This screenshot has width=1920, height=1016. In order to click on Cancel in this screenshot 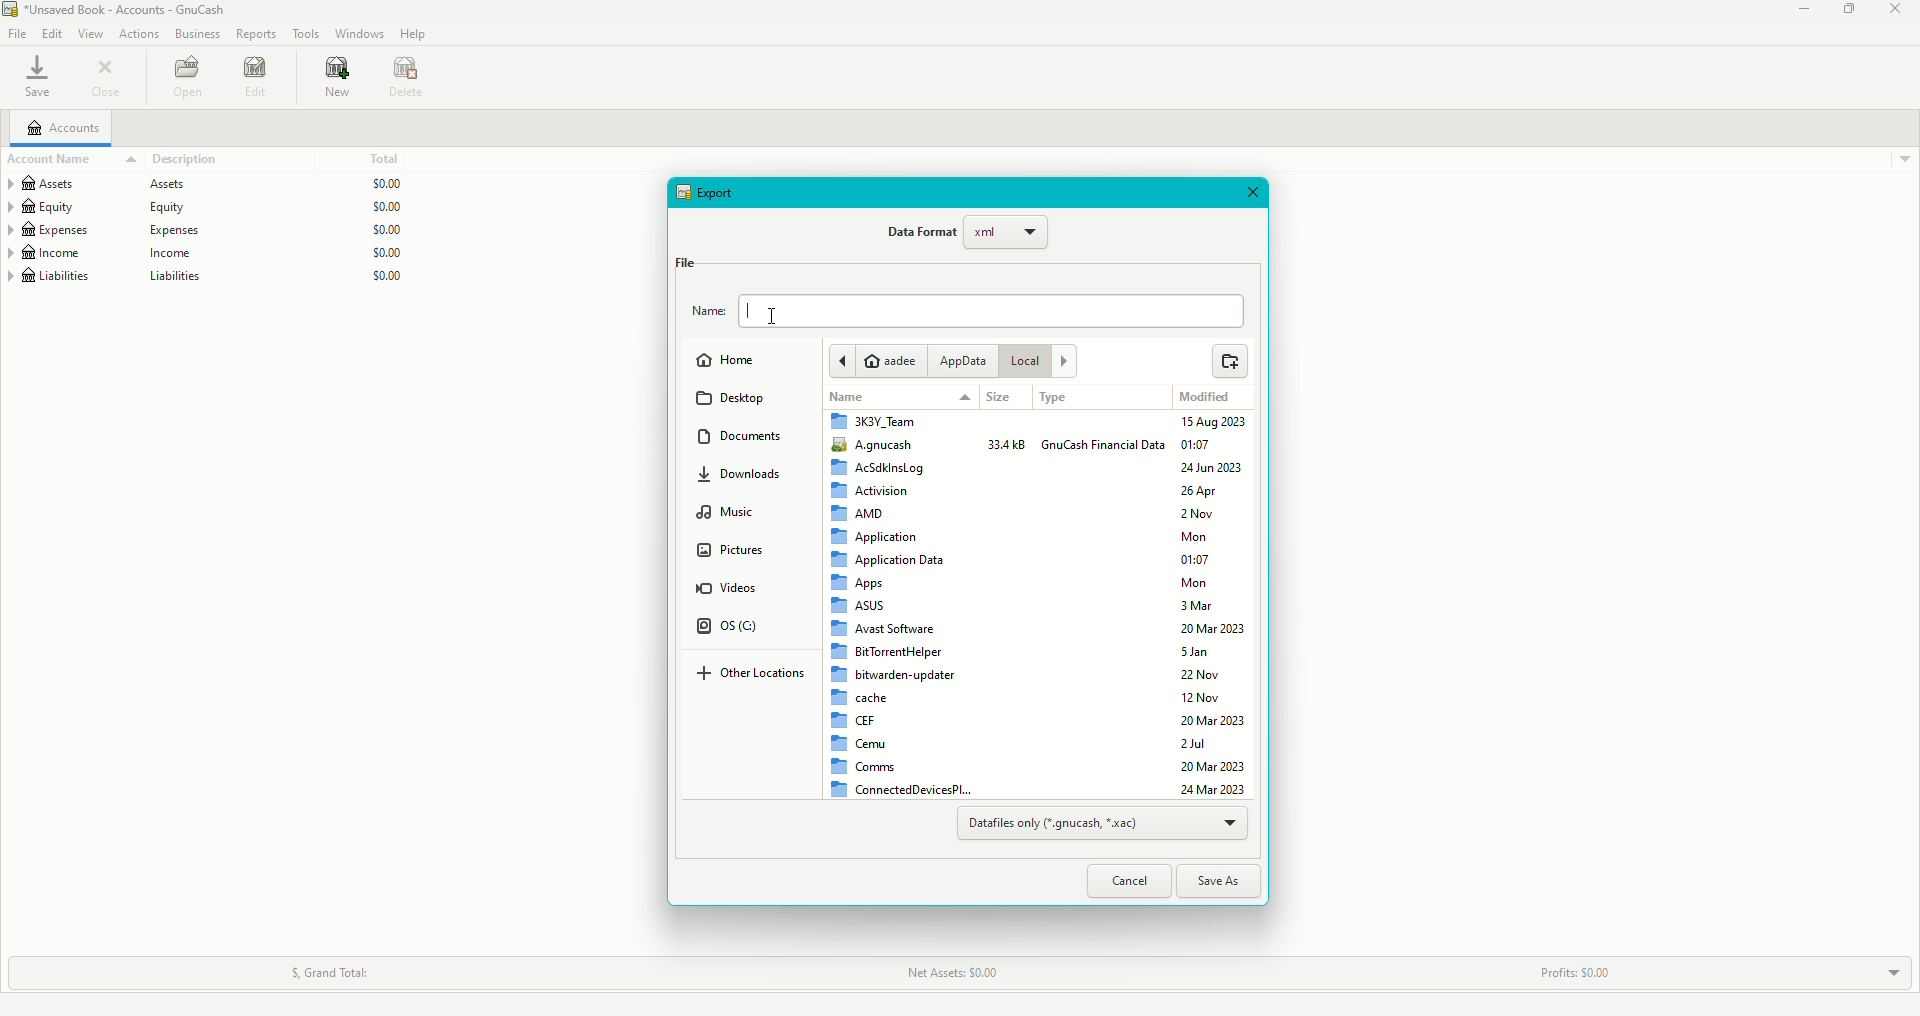, I will do `click(1128, 881)`.